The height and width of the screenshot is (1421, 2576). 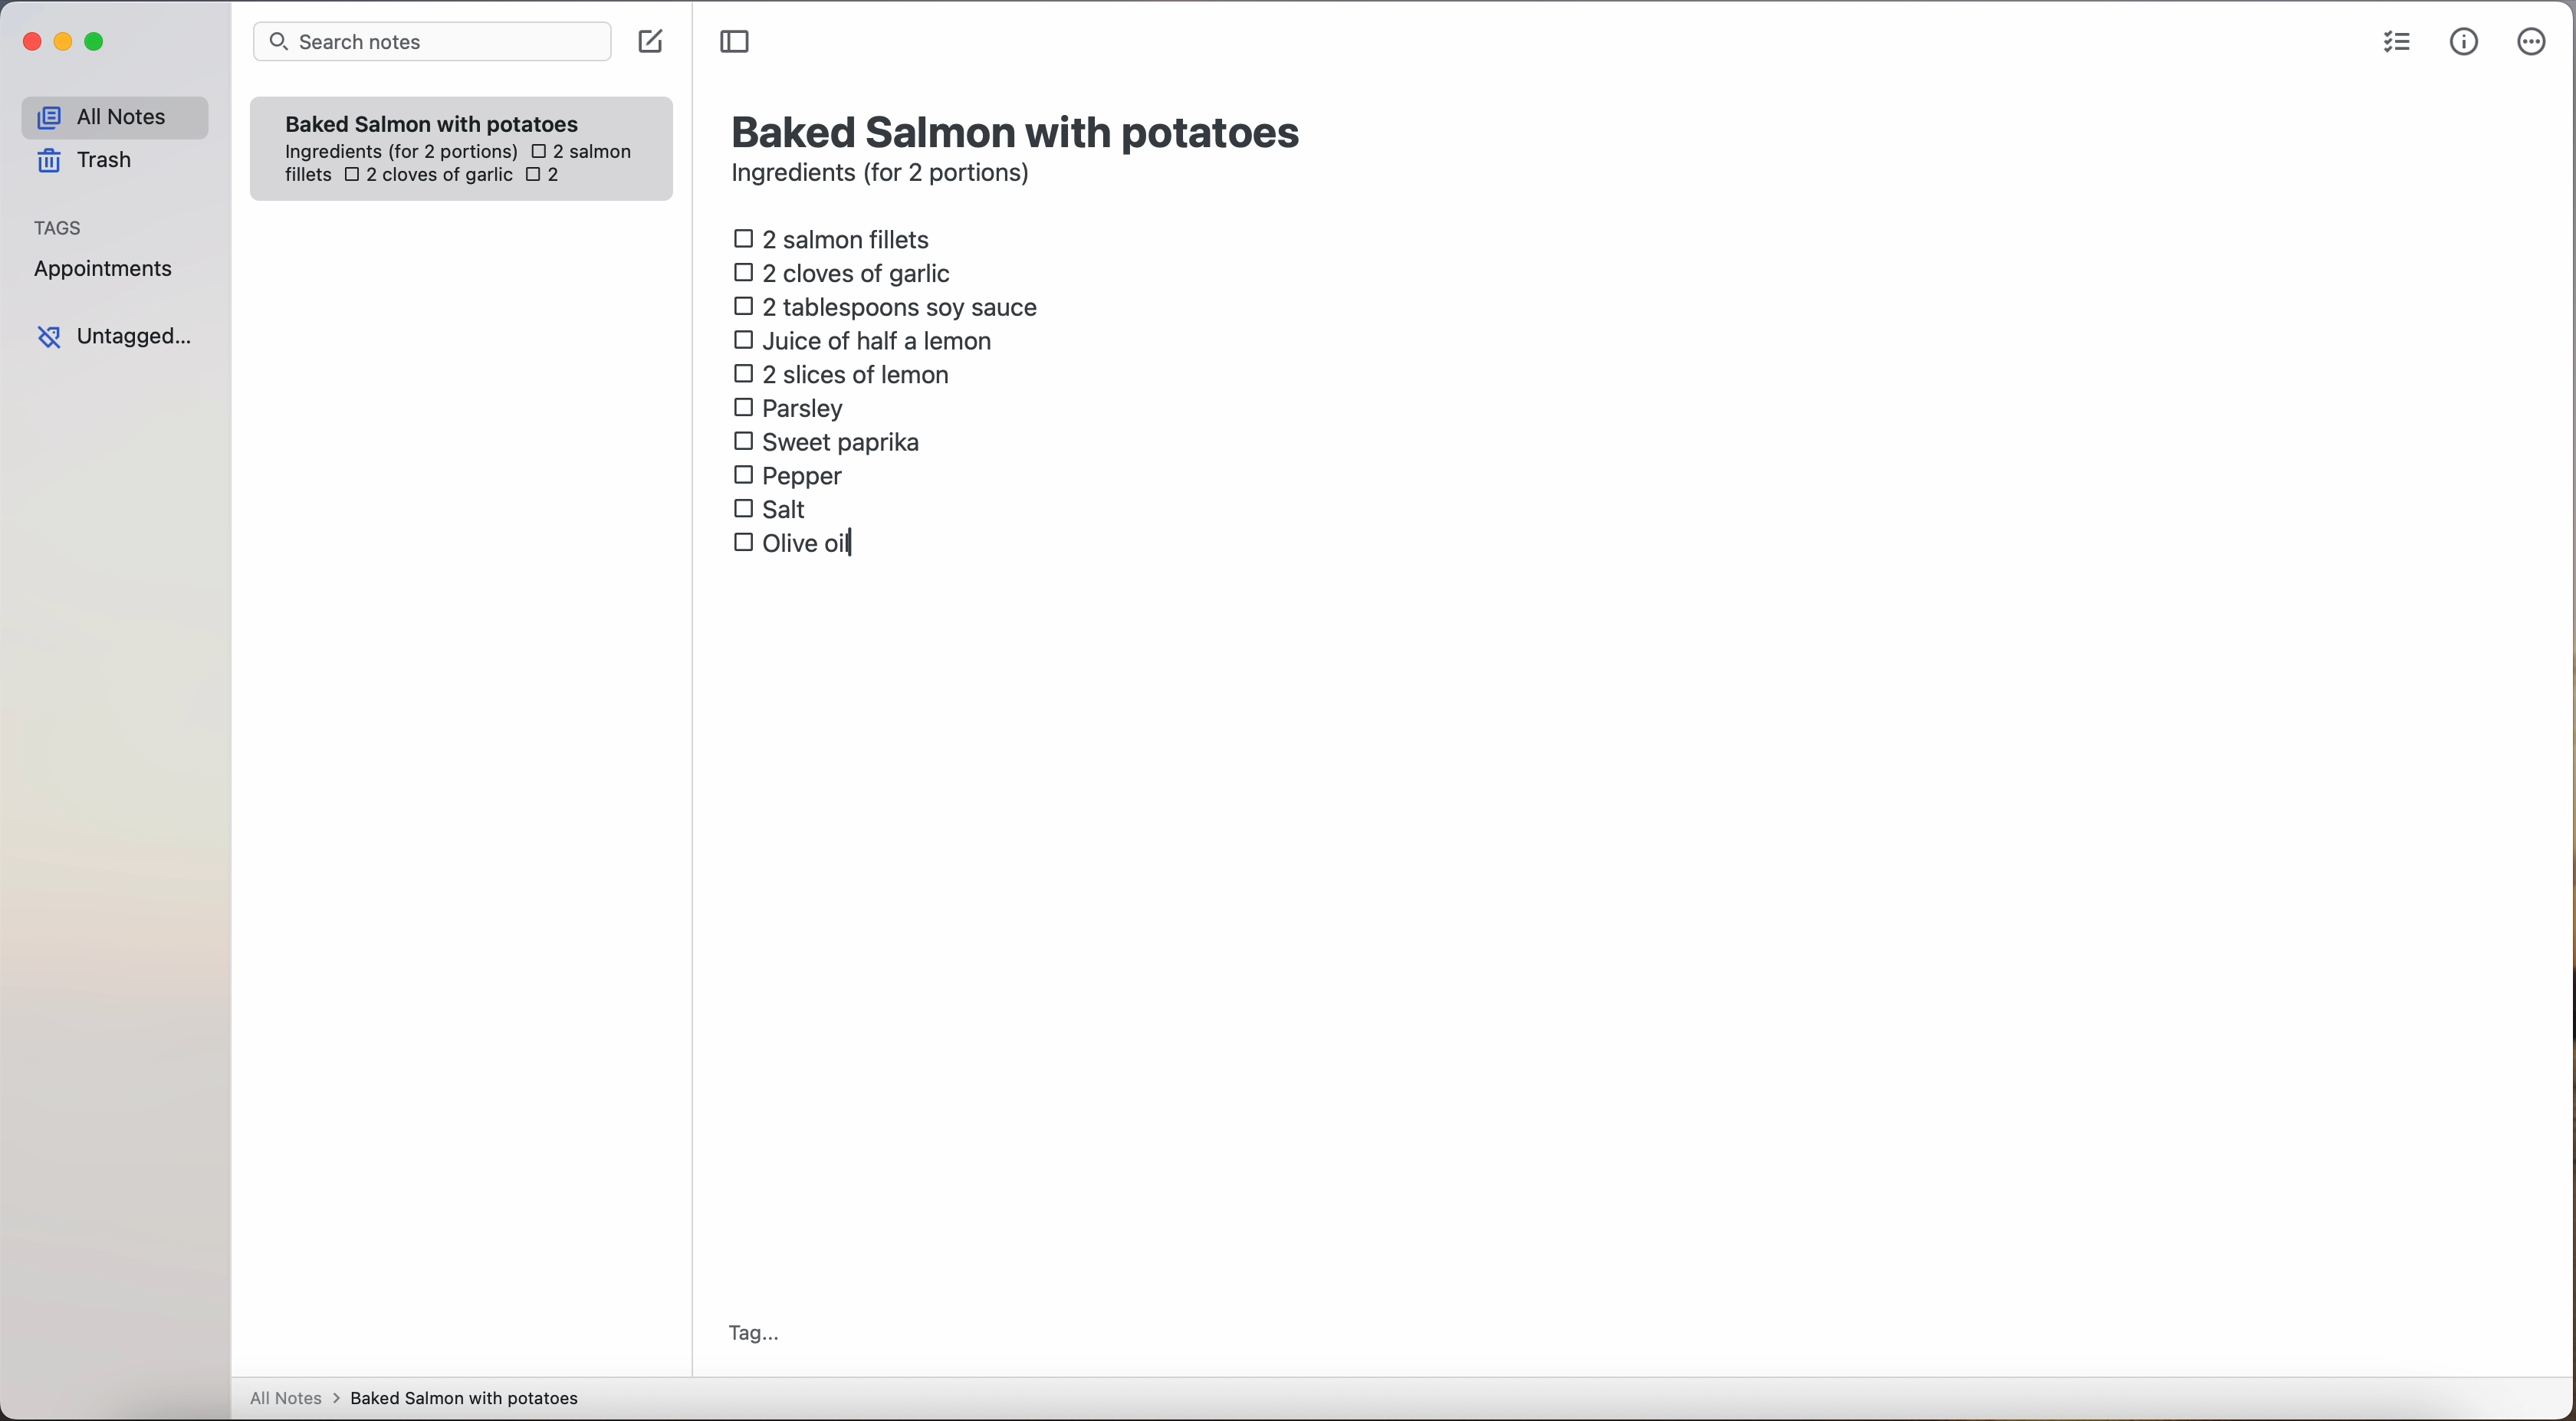 What do you see at coordinates (63, 44) in the screenshot?
I see `minimize Simplenote` at bounding box center [63, 44].